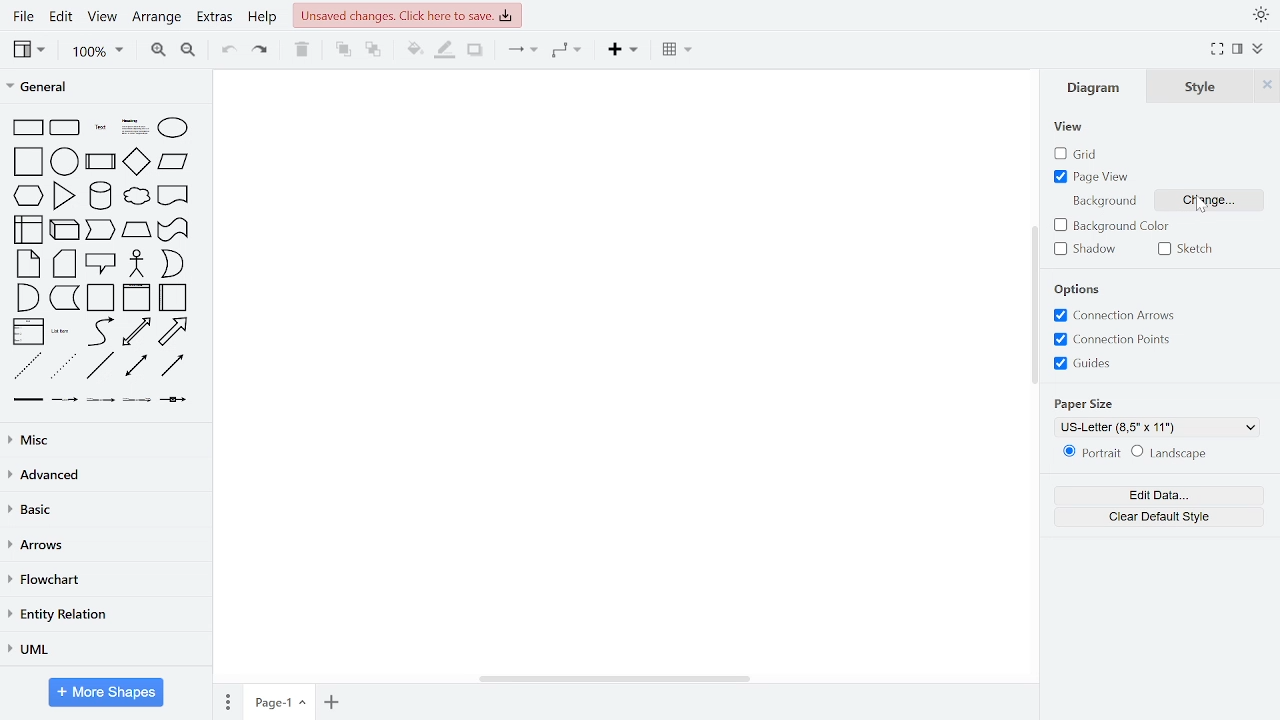 This screenshot has height=720, width=1280. What do you see at coordinates (263, 20) in the screenshot?
I see `help` at bounding box center [263, 20].